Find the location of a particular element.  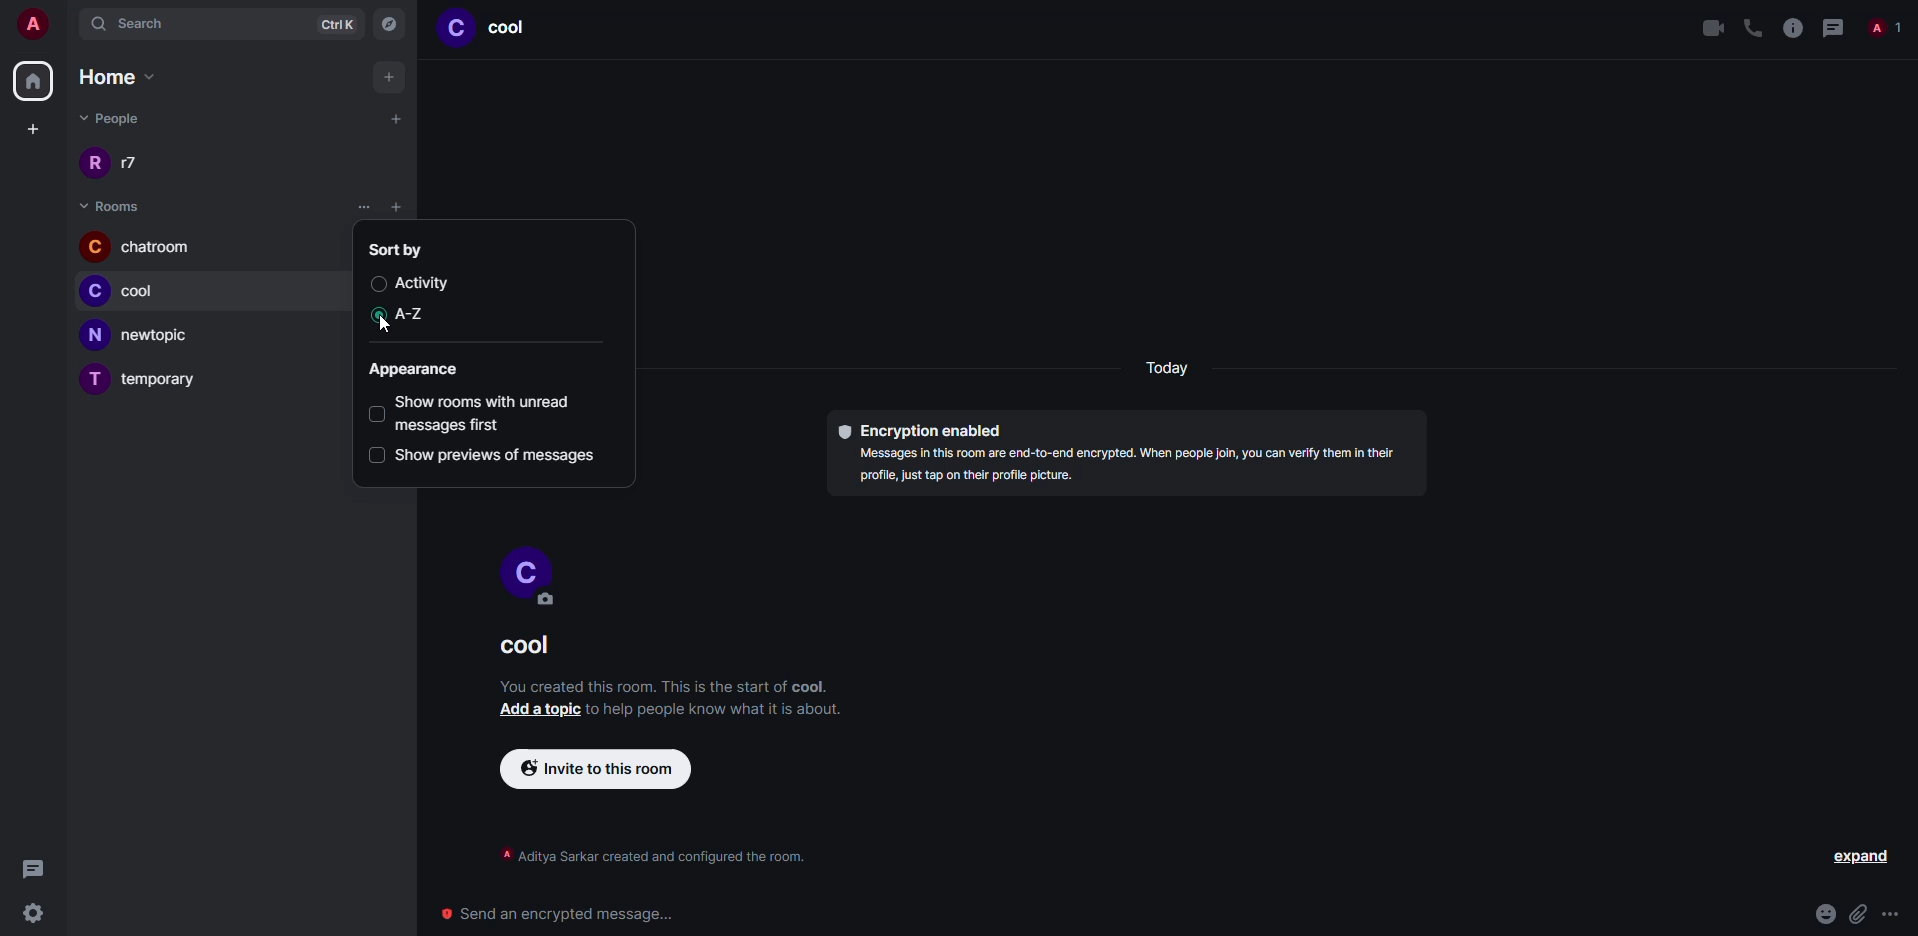

create space is located at coordinates (28, 129).